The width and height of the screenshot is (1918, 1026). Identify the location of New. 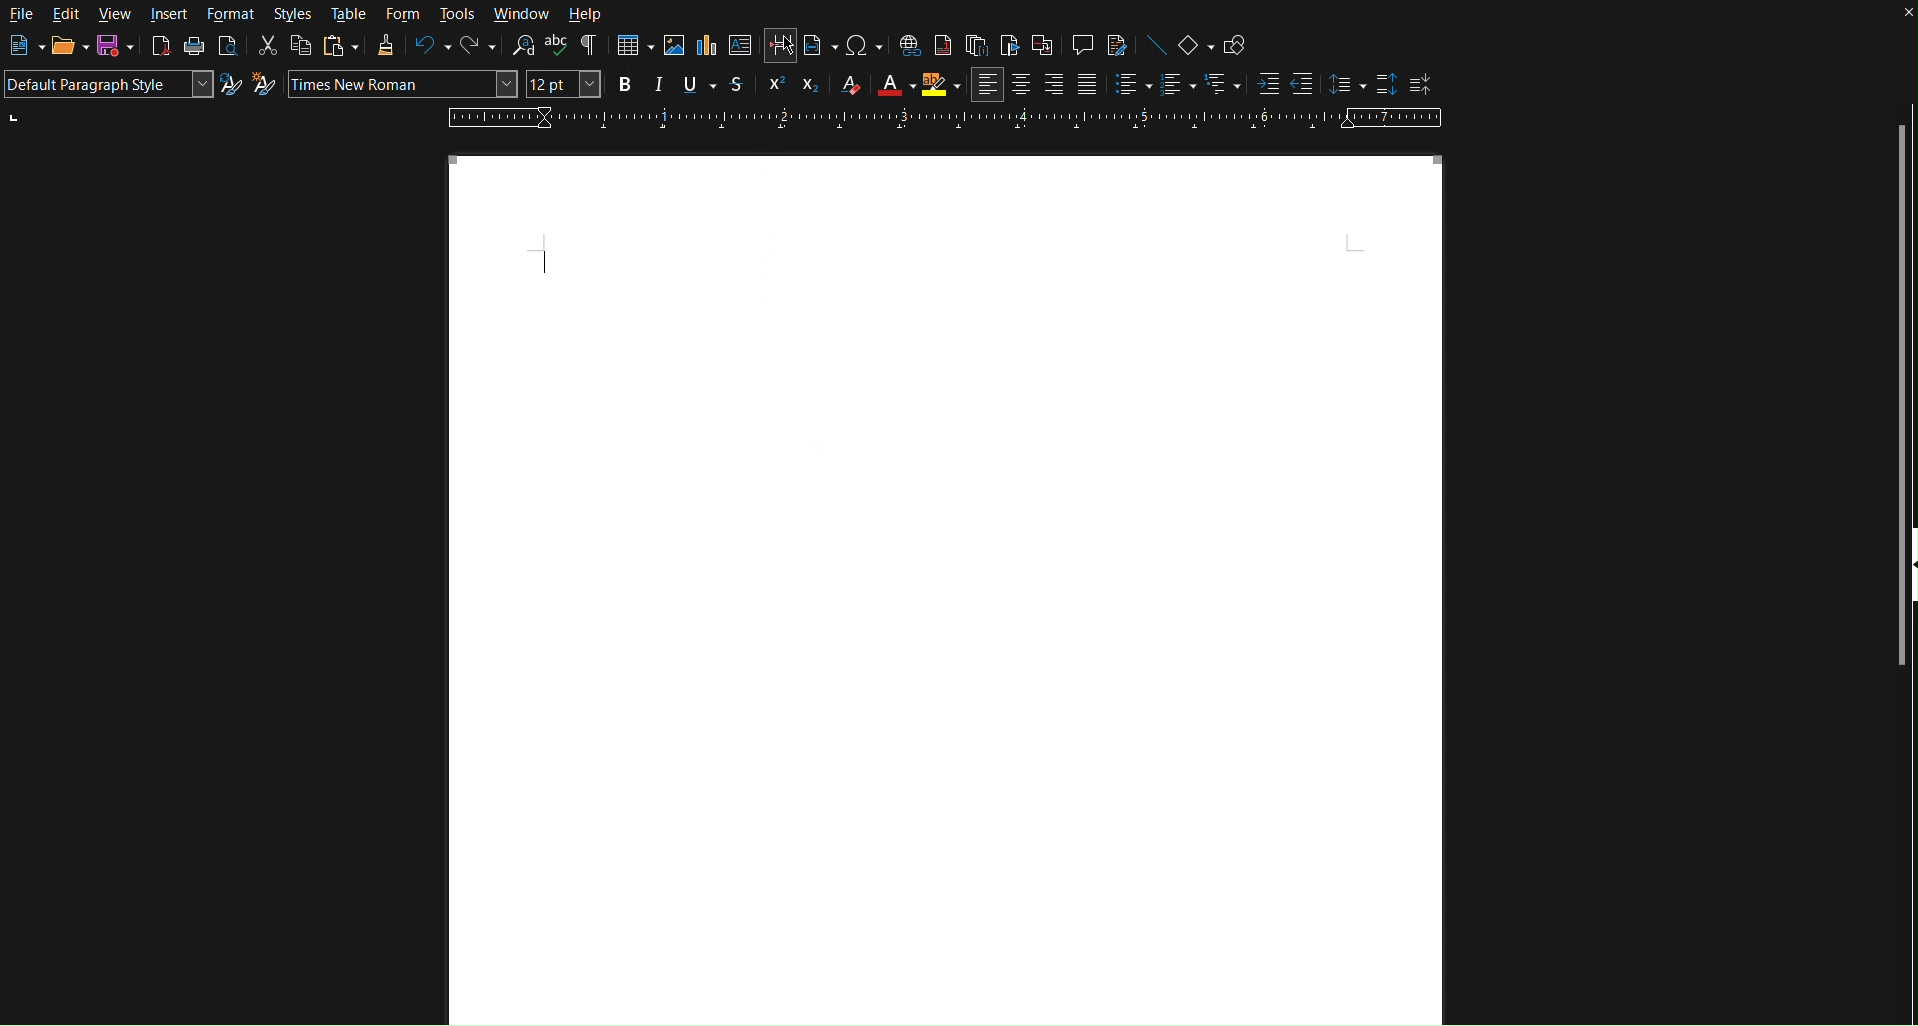
(19, 46).